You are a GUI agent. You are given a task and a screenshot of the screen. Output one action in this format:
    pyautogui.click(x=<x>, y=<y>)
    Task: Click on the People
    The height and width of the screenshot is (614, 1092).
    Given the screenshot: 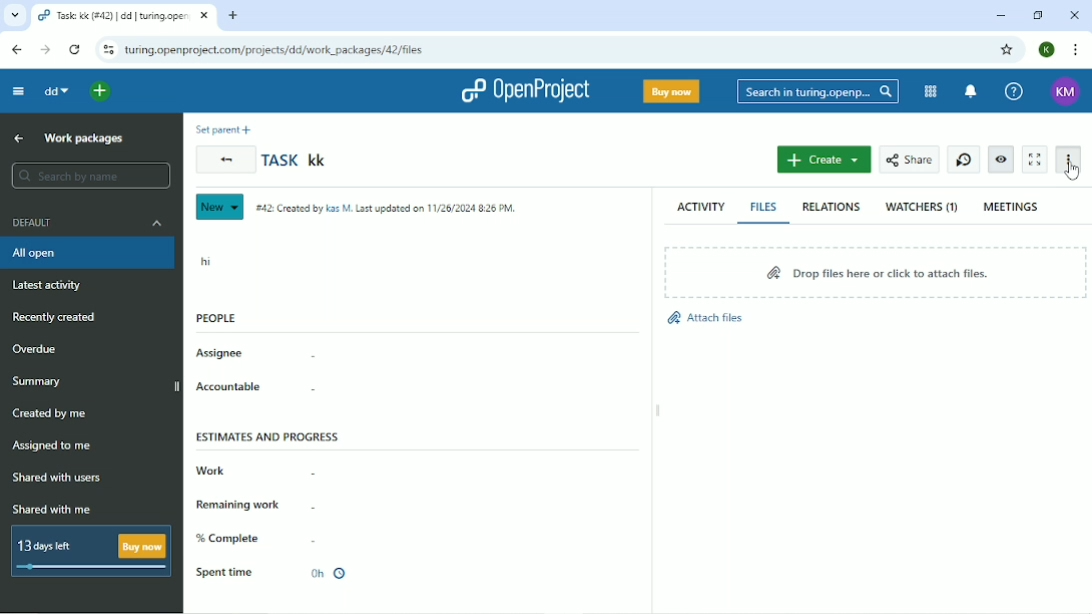 What is the action you would take?
    pyautogui.click(x=216, y=318)
    